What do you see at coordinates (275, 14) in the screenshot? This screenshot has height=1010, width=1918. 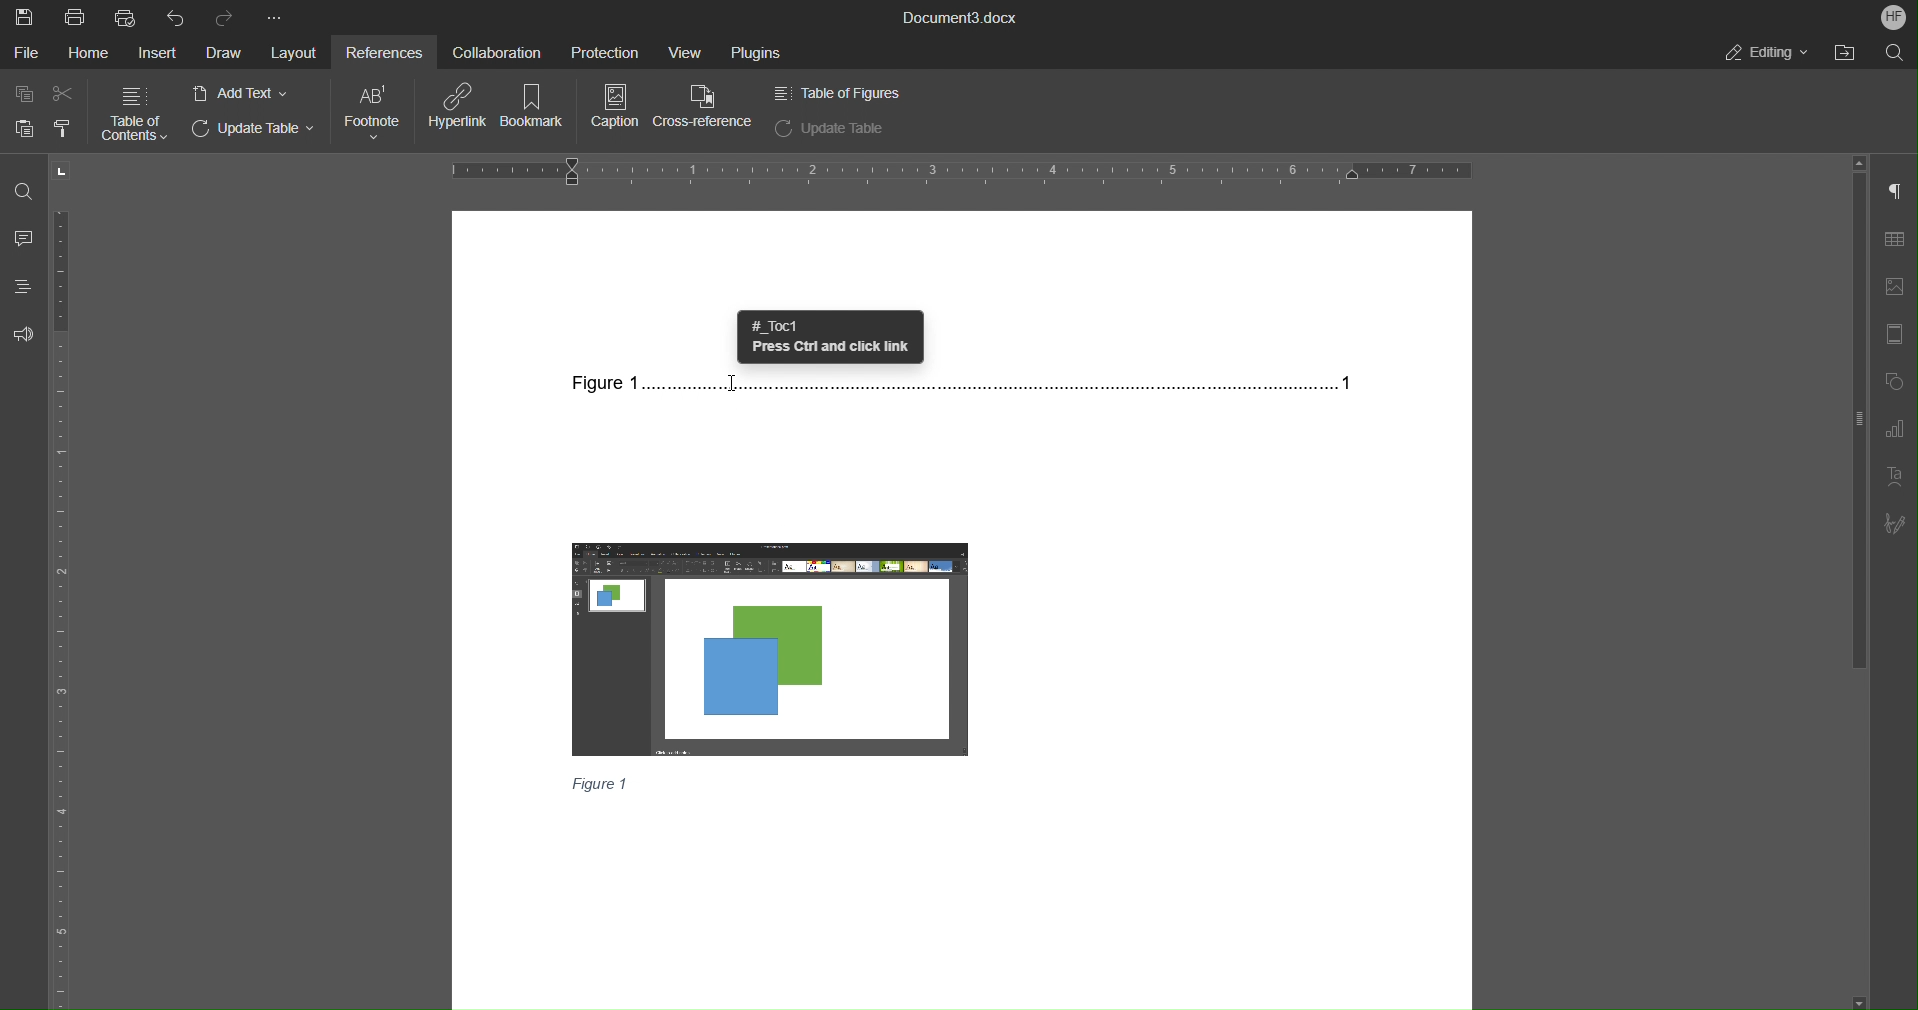 I see `More` at bounding box center [275, 14].